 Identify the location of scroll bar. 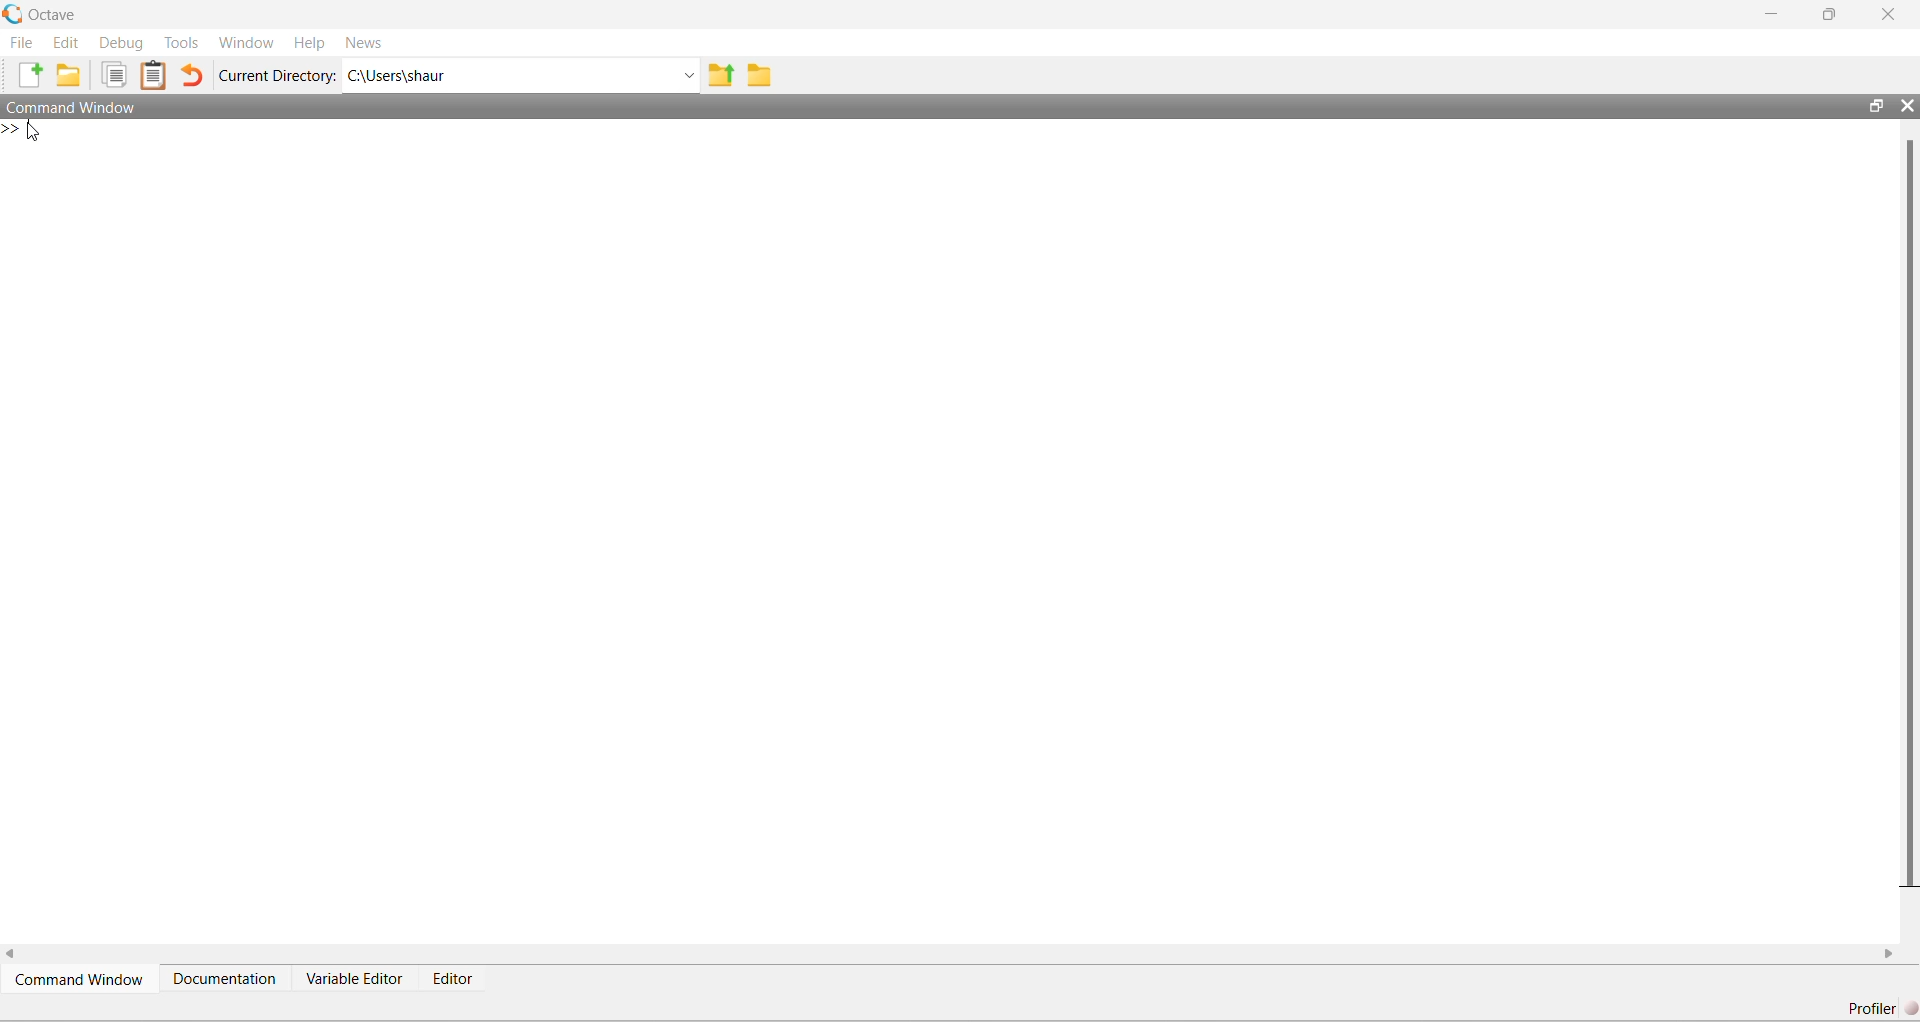
(1910, 516).